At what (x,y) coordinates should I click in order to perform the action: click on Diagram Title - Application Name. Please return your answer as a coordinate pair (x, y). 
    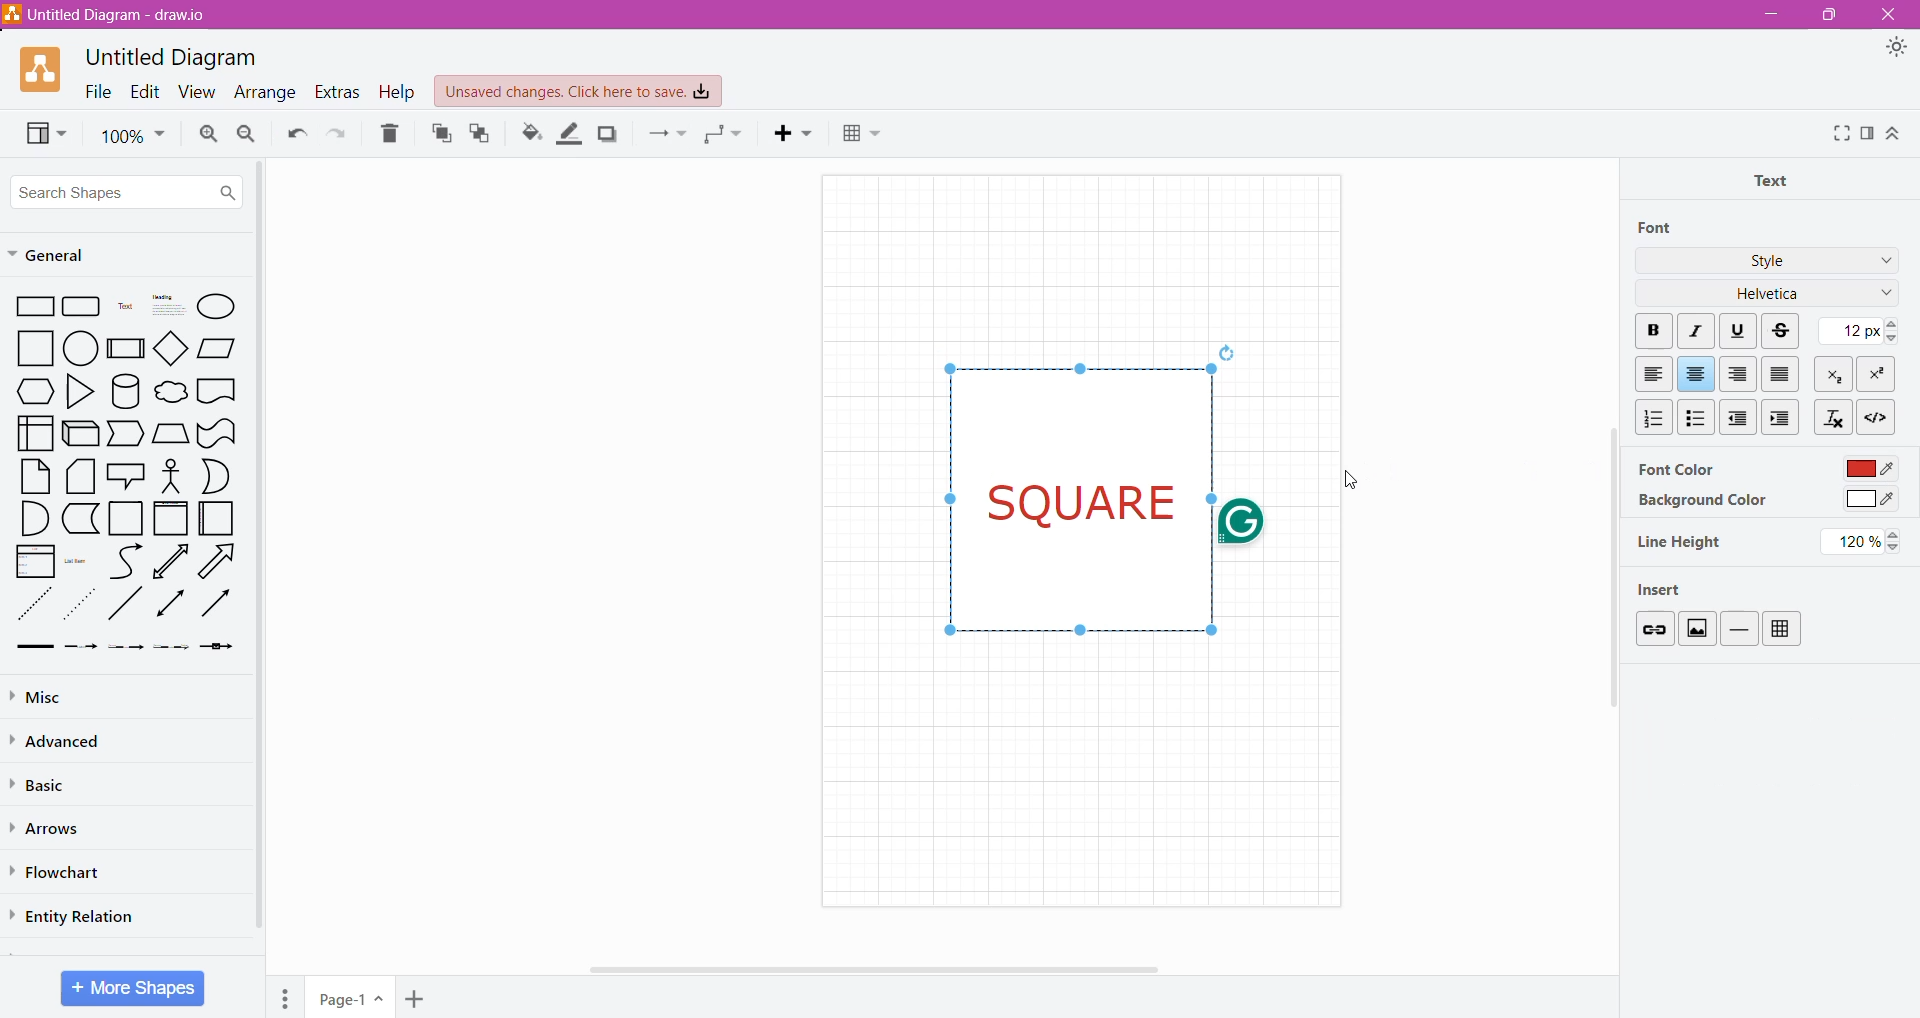
    Looking at the image, I should click on (115, 15).